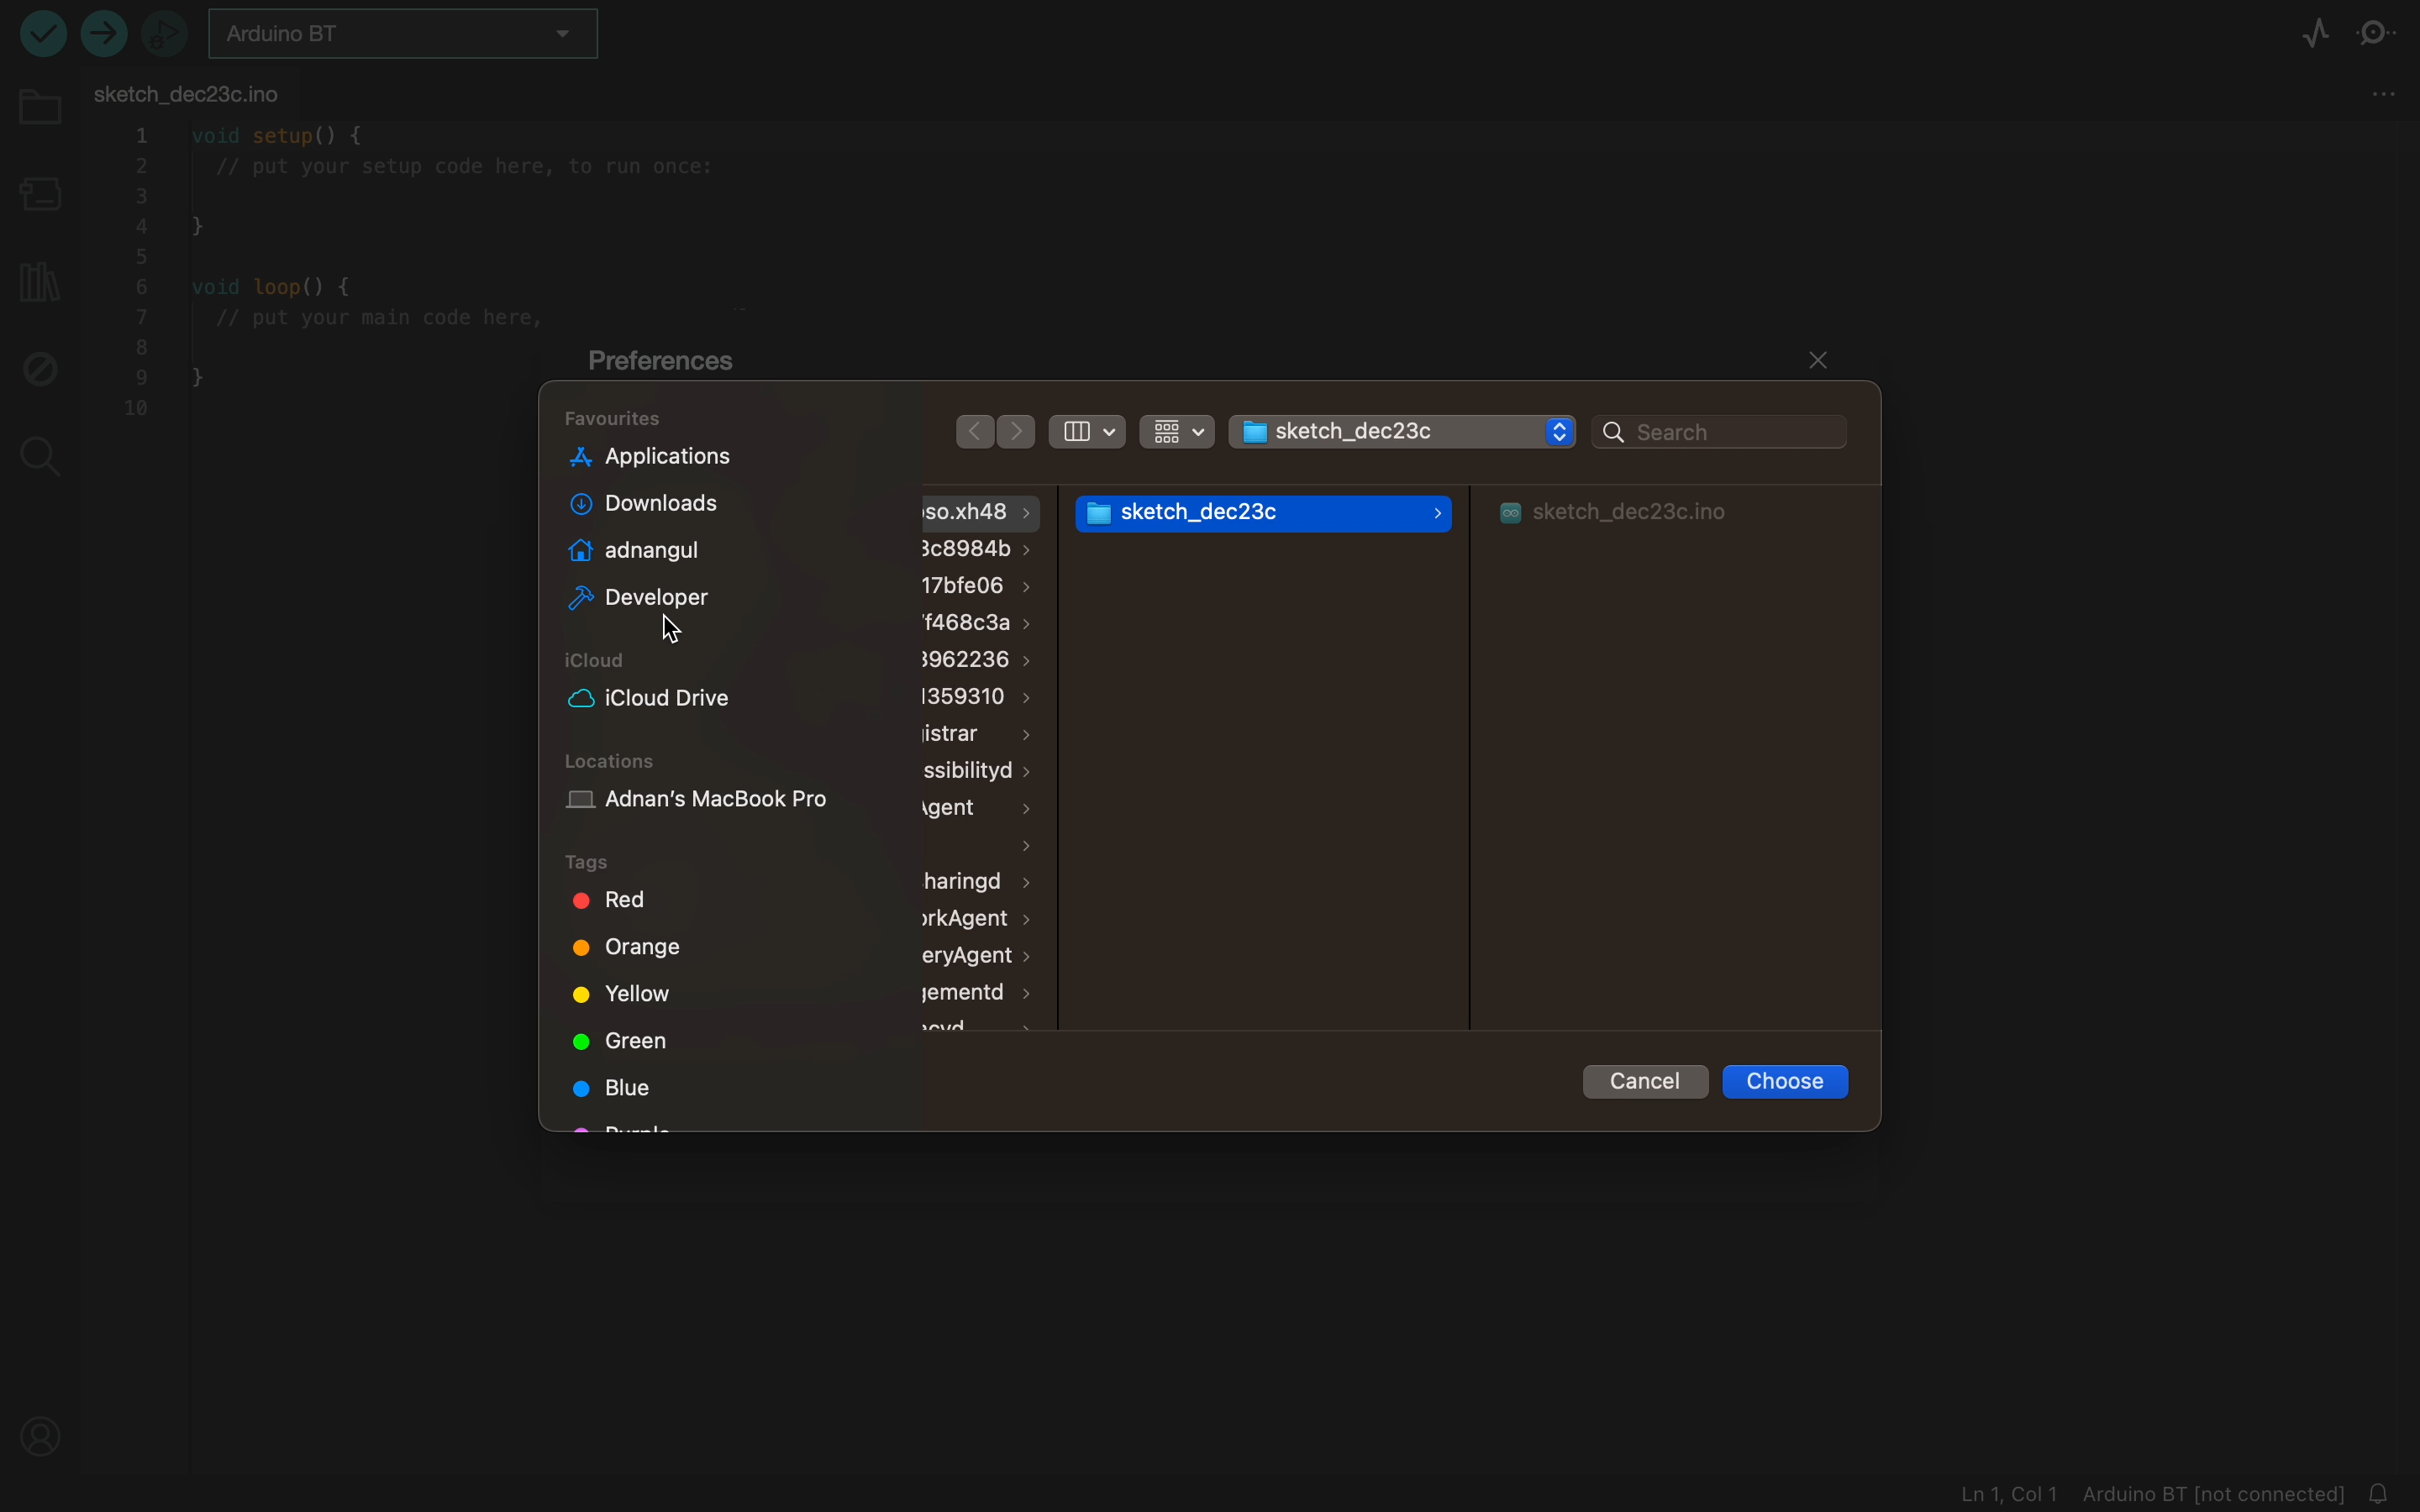 The image size is (2420, 1512). Describe the element at coordinates (721, 792) in the screenshot. I see `location` at that location.